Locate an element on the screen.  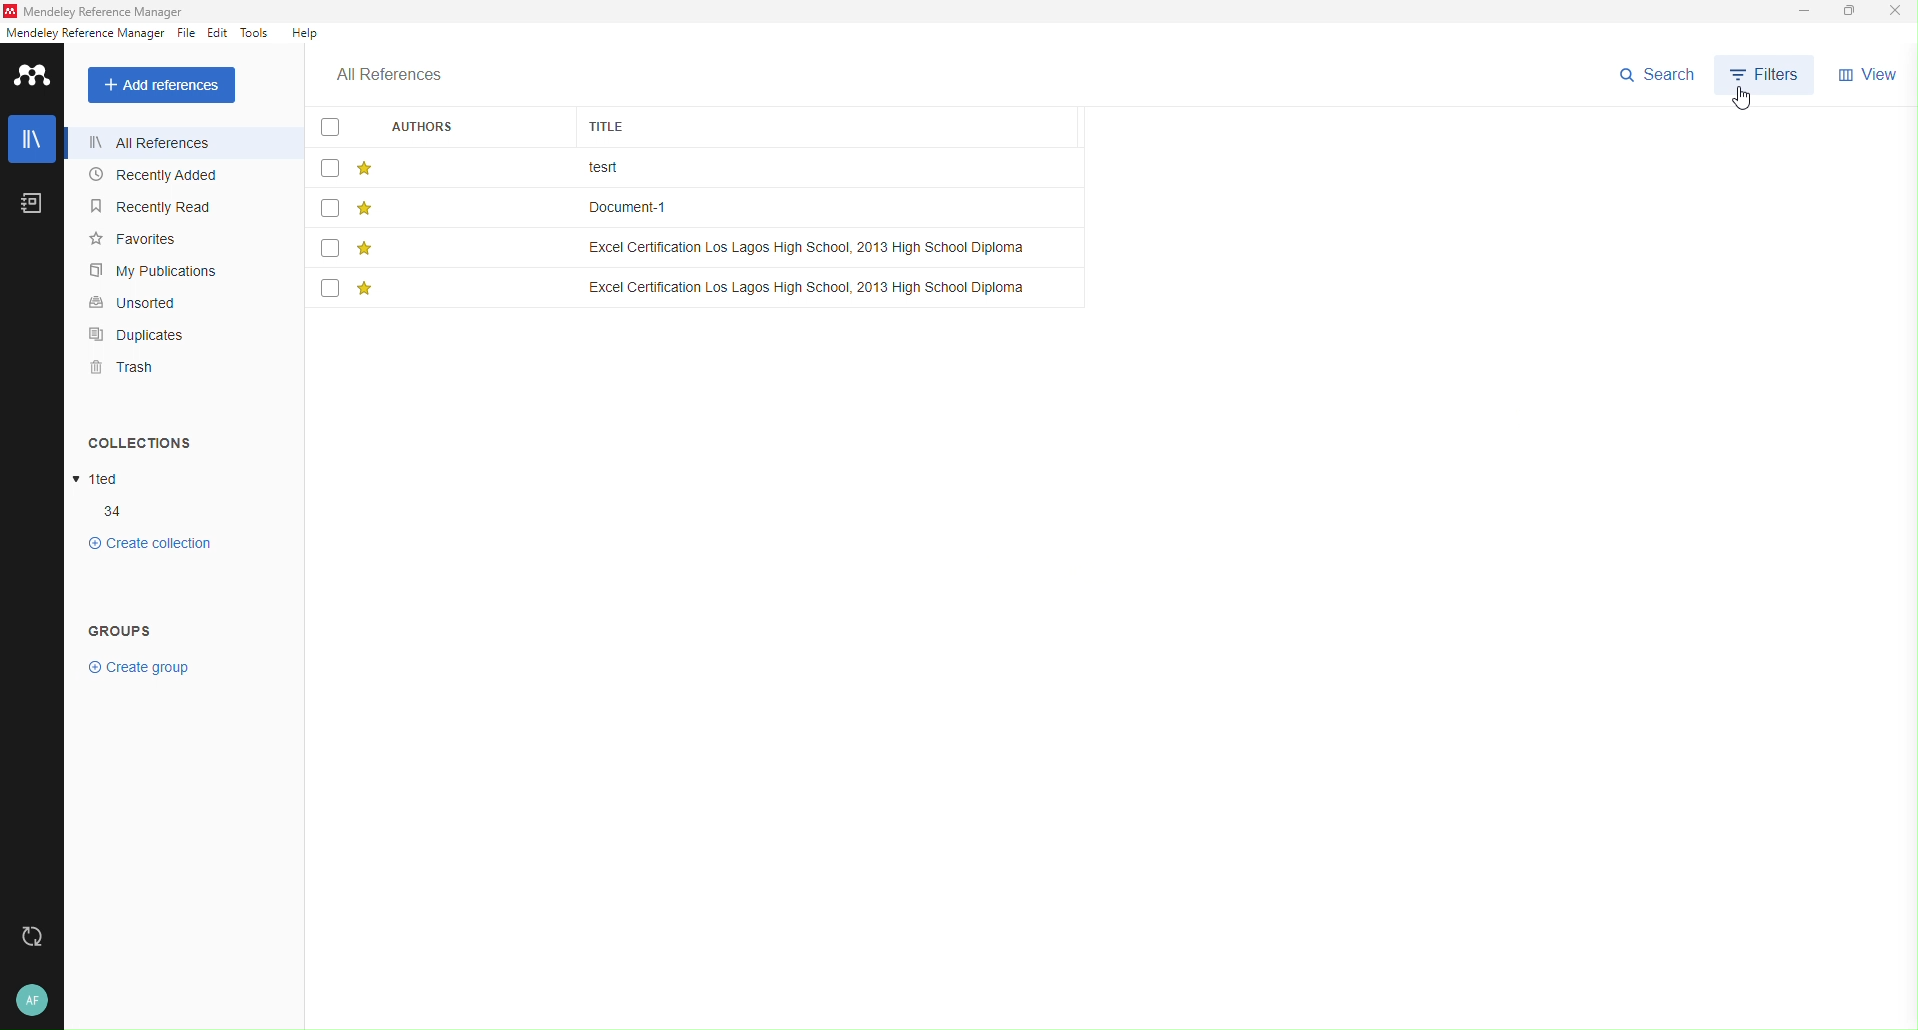
collections is located at coordinates (154, 544).